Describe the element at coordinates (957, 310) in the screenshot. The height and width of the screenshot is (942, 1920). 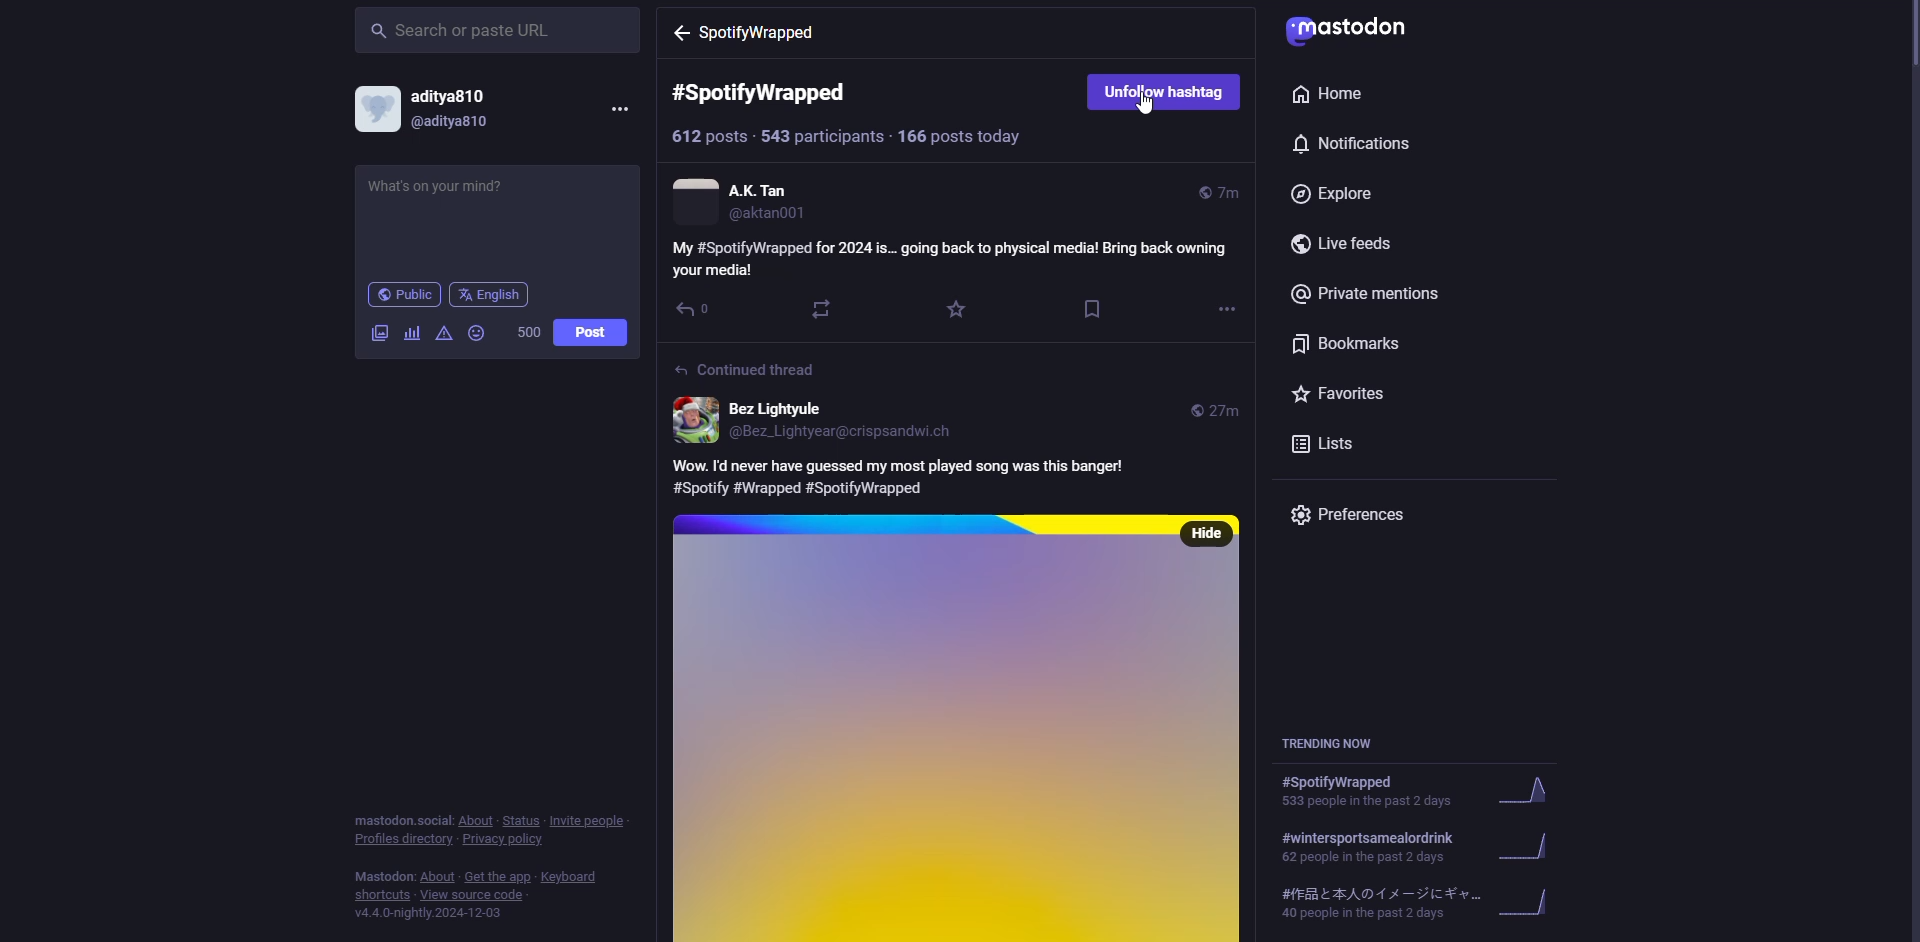
I see `favorite` at that location.